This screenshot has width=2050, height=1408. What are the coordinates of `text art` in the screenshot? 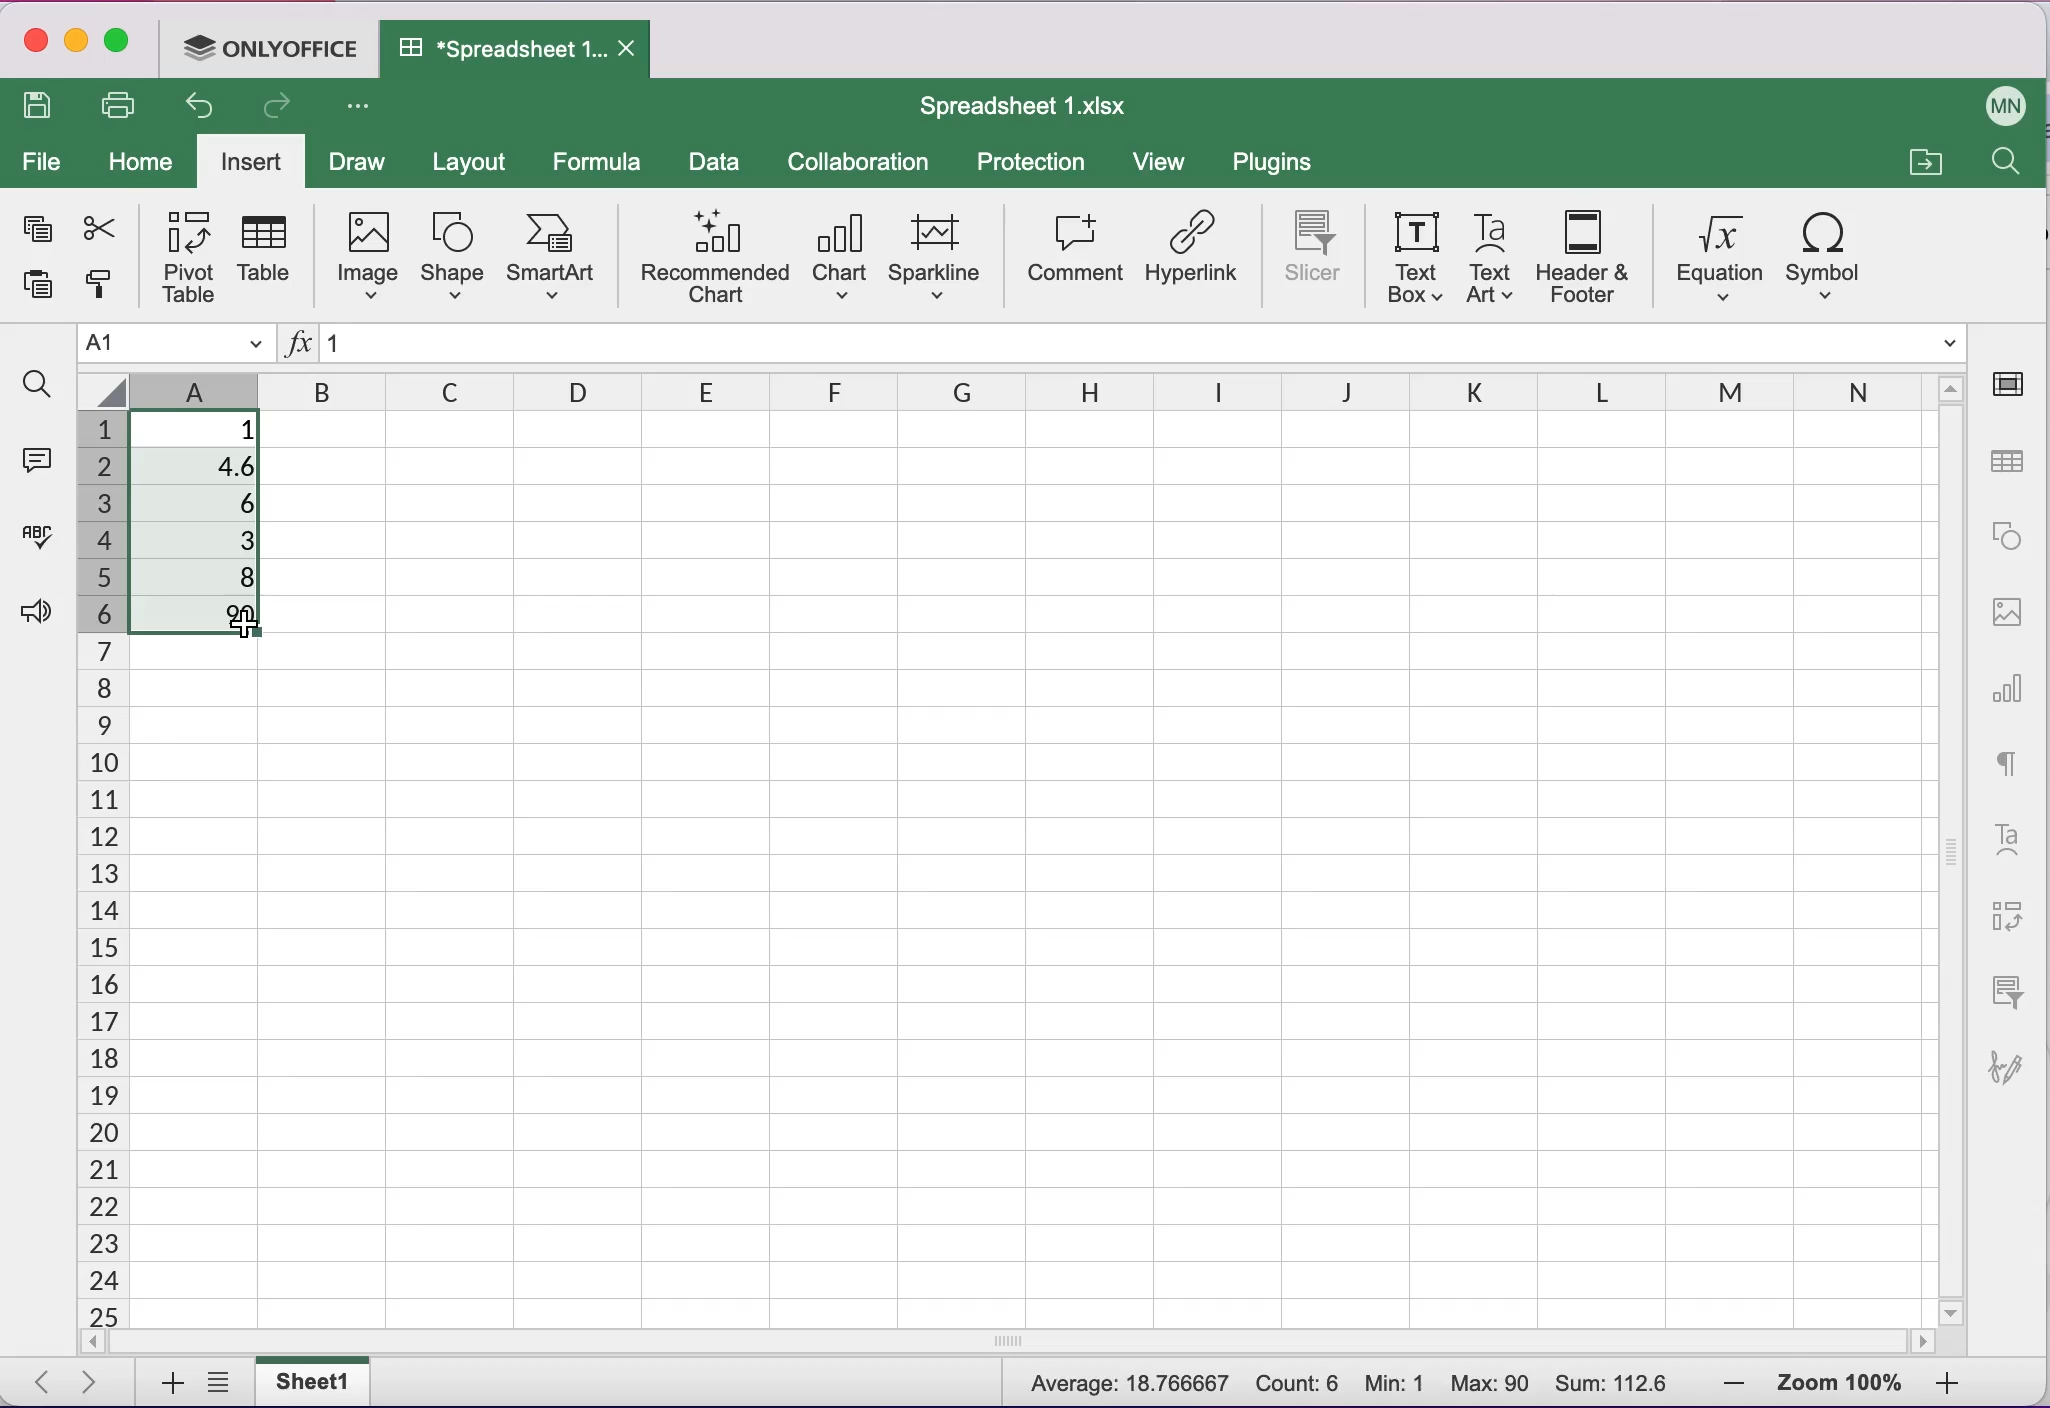 It's located at (1489, 259).